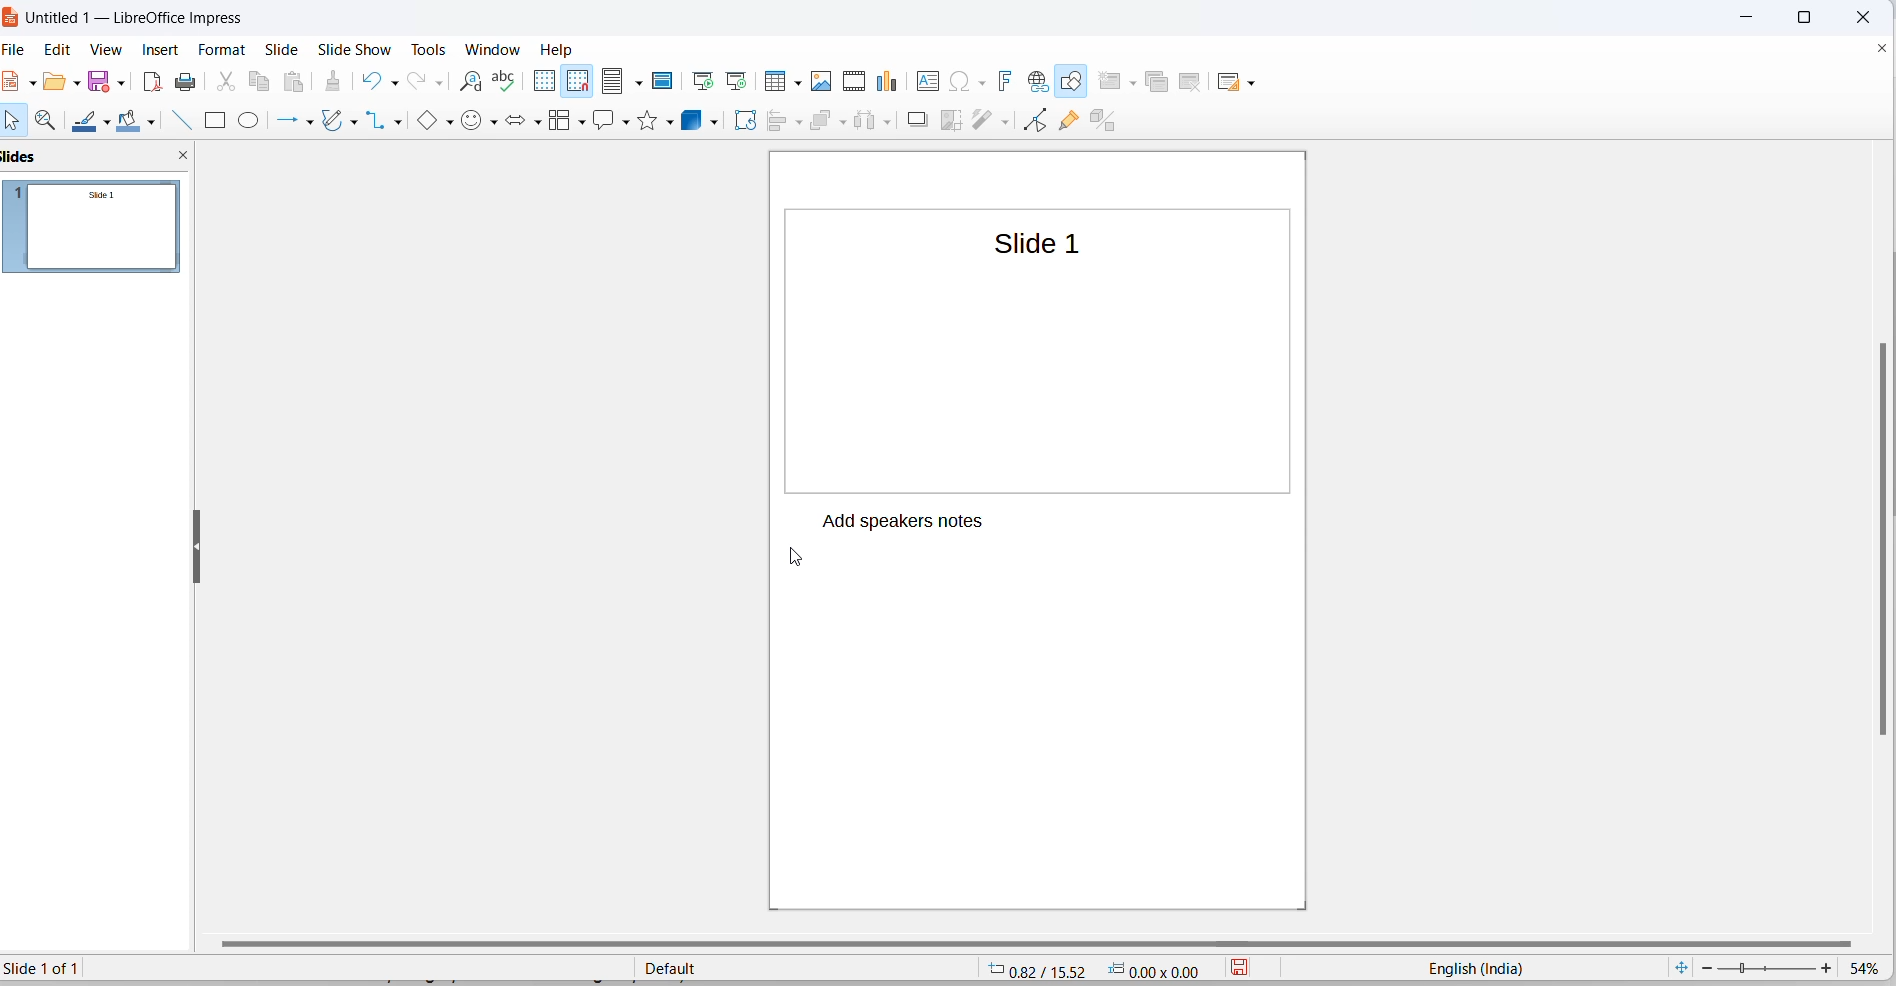  I want to click on slide master type, so click(805, 967).